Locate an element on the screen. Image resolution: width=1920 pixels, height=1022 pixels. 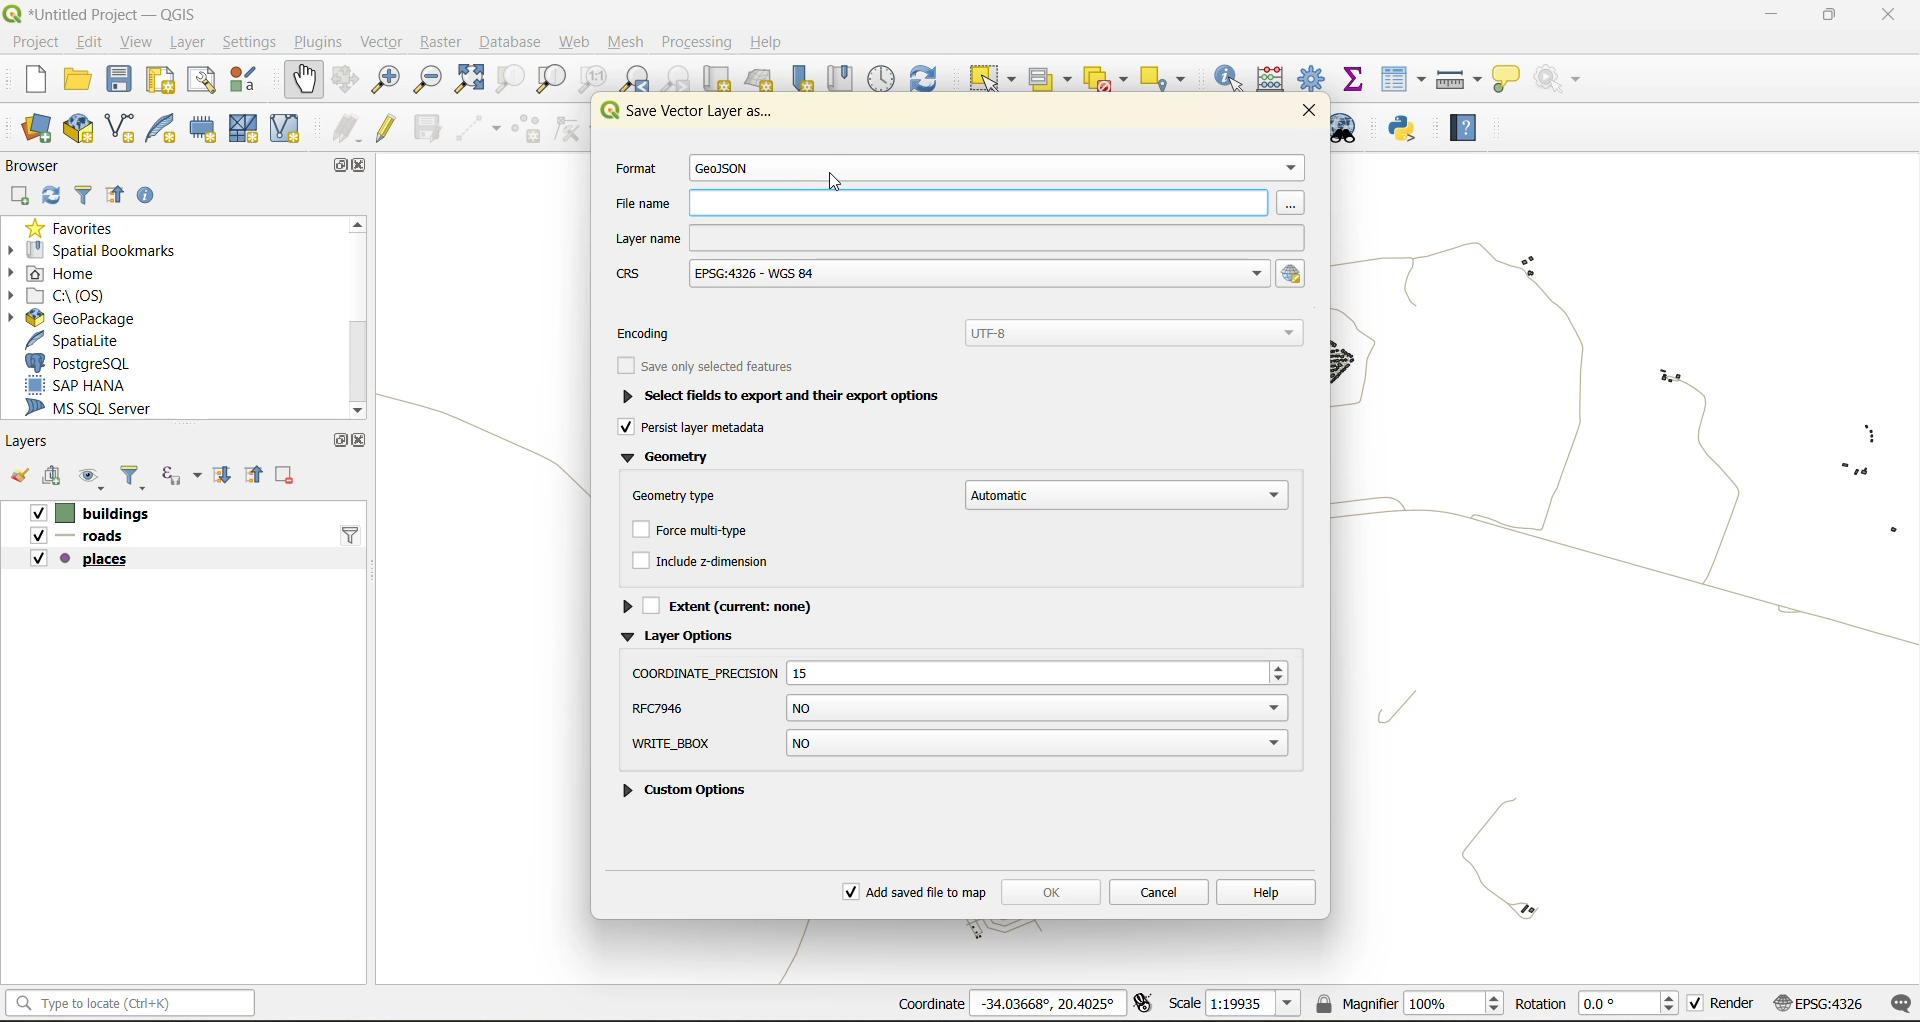
layer name is located at coordinates (954, 234).